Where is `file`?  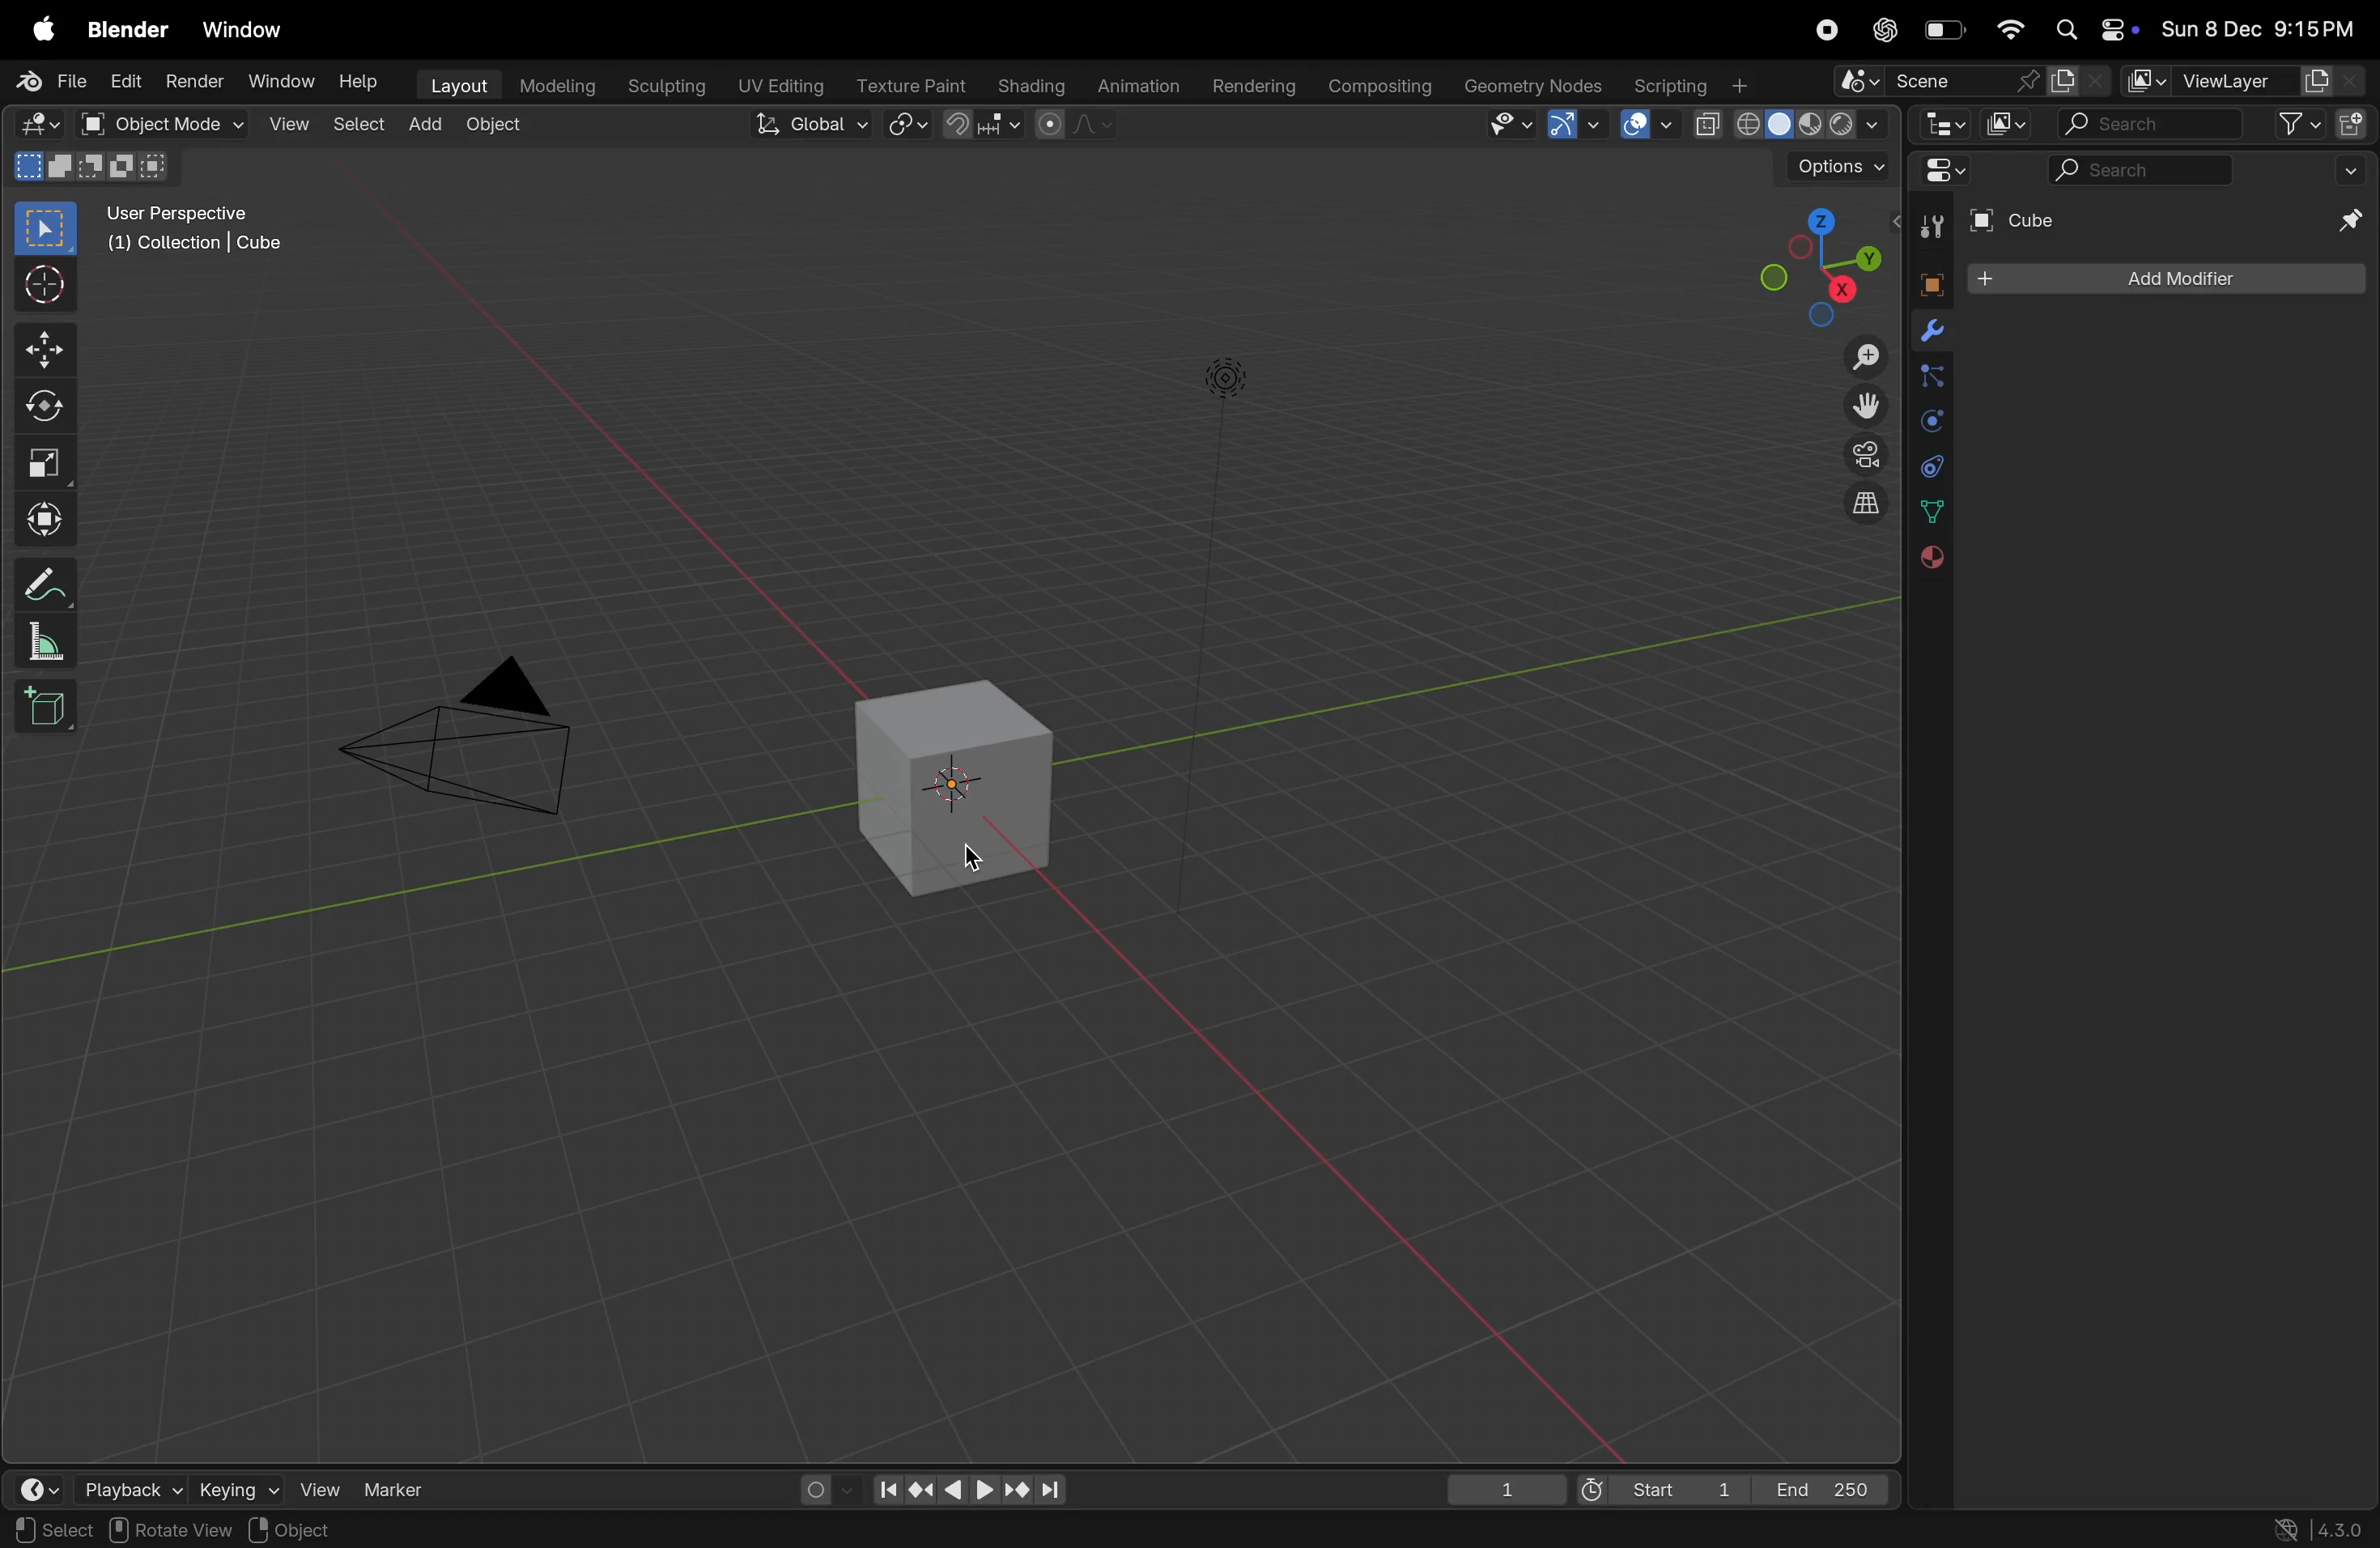
file is located at coordinates (56, 81).